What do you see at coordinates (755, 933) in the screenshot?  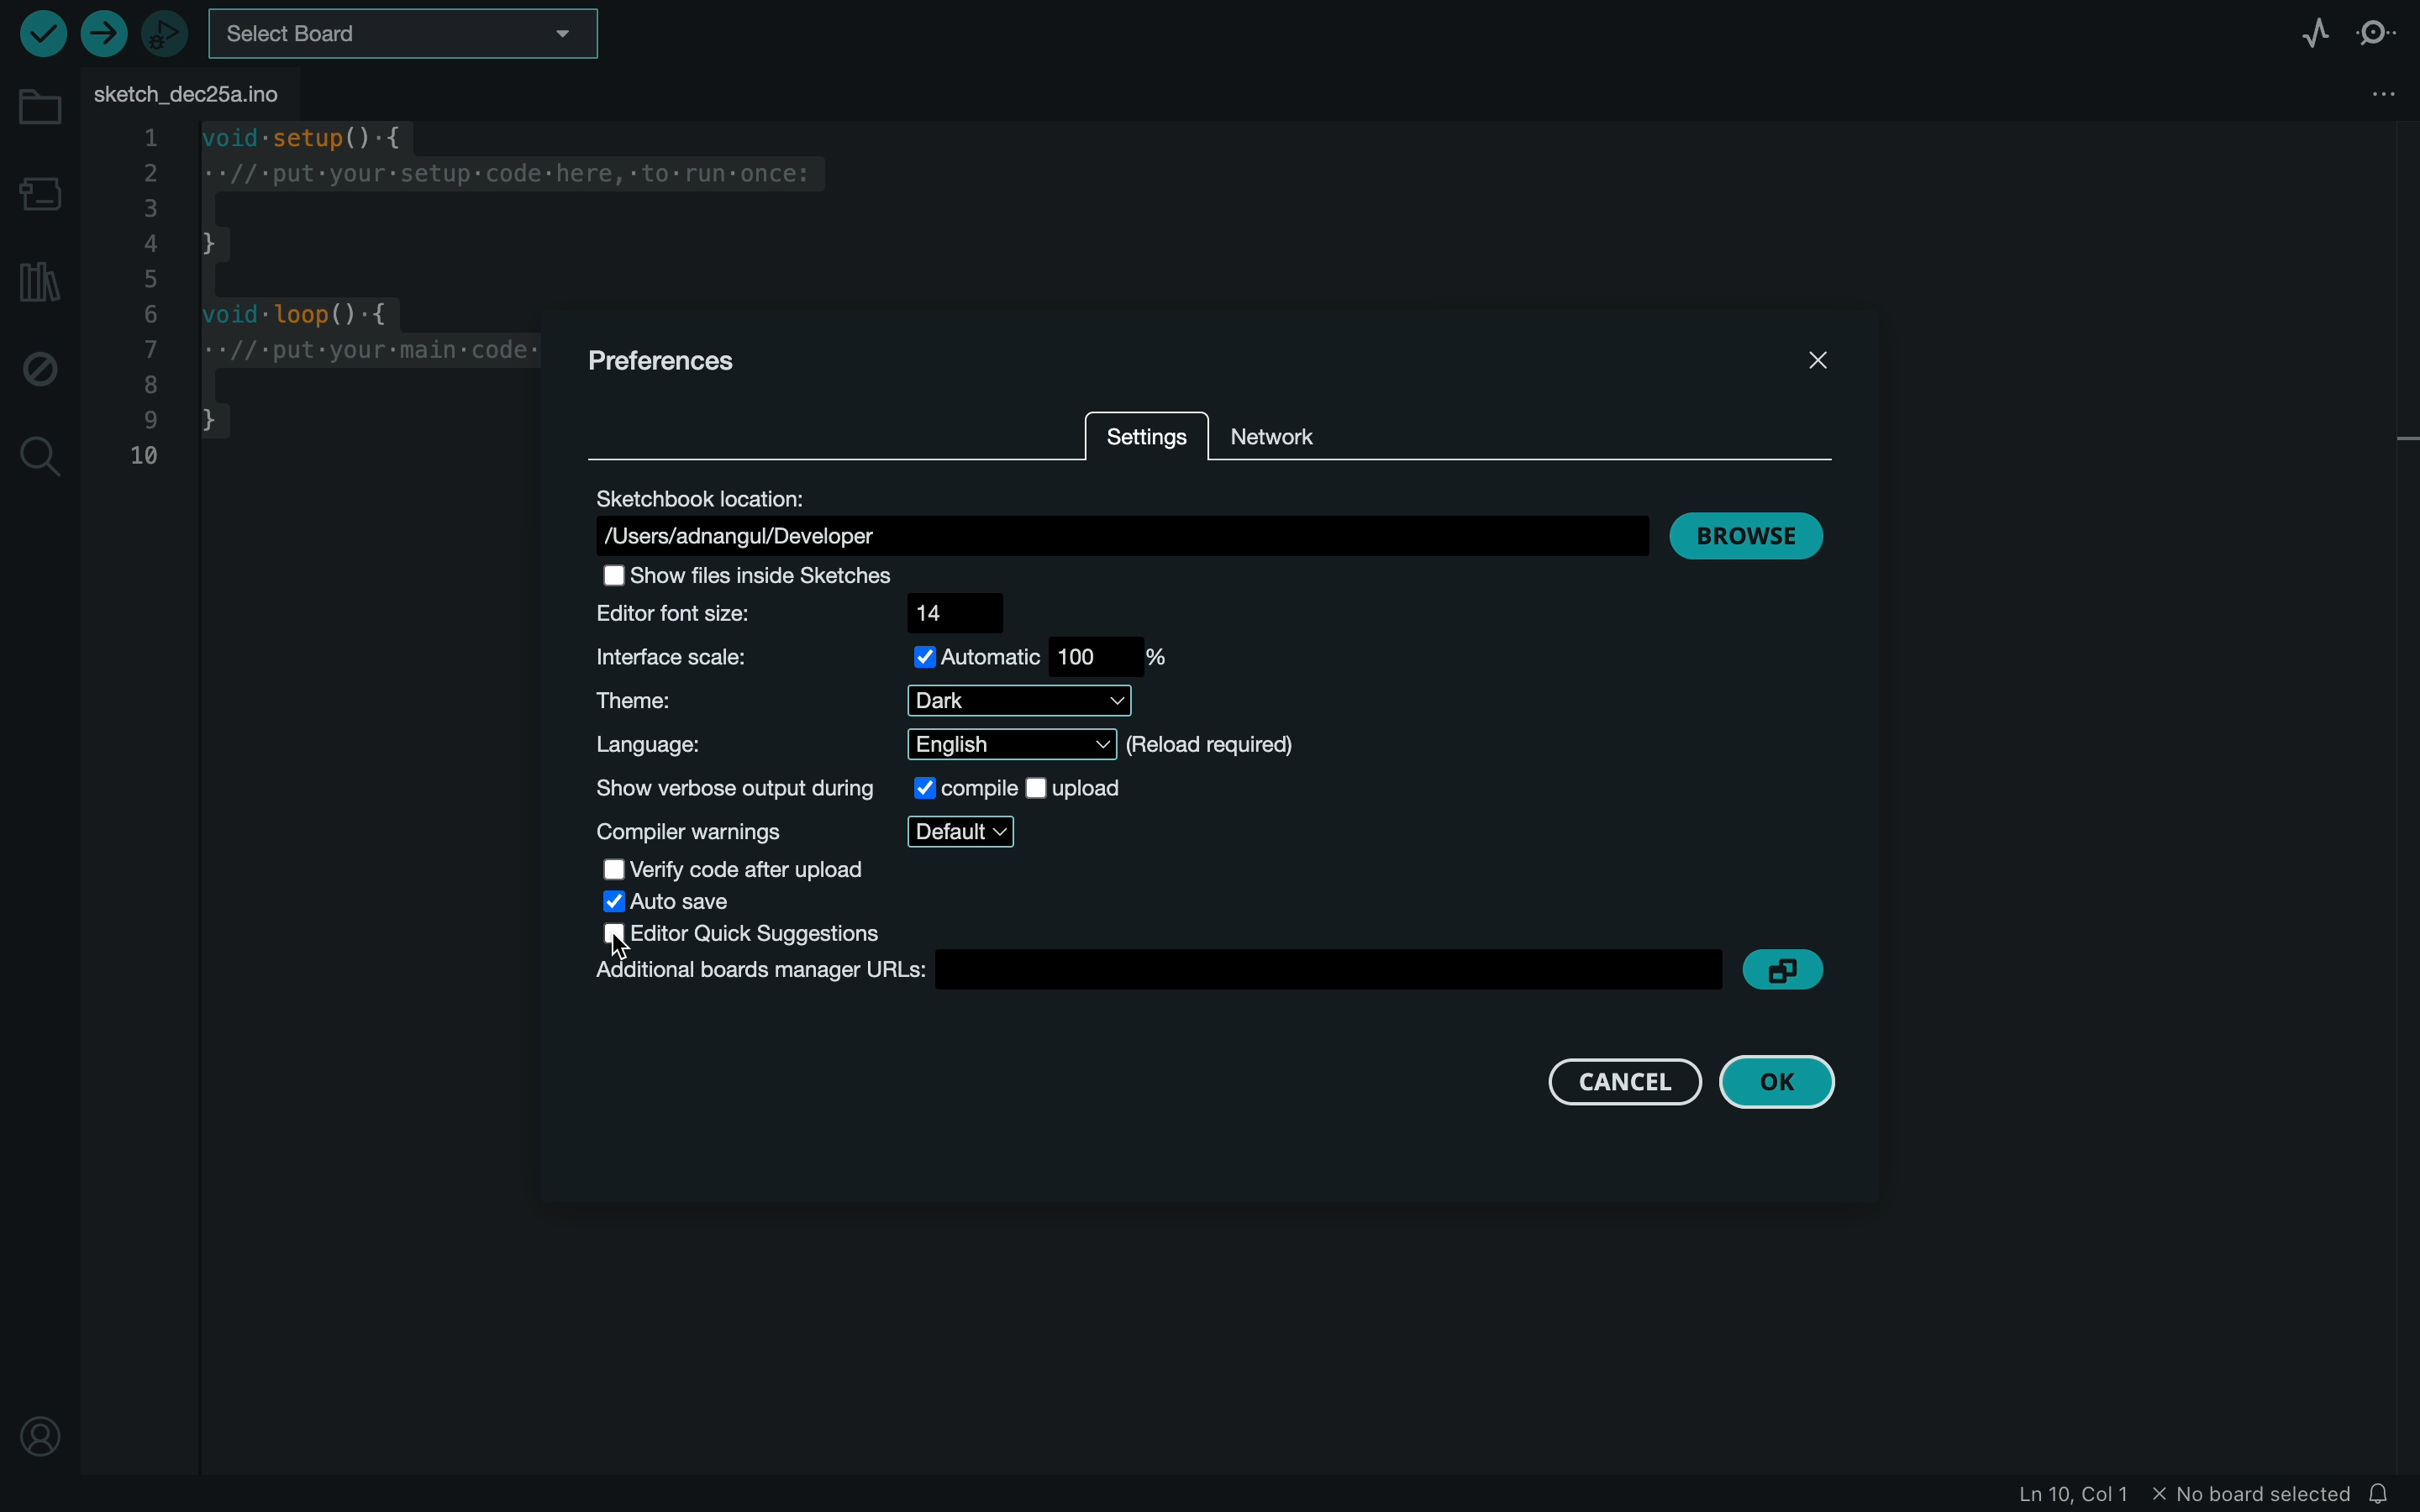 I see `editor  quick` at bounding box center [755, 933].